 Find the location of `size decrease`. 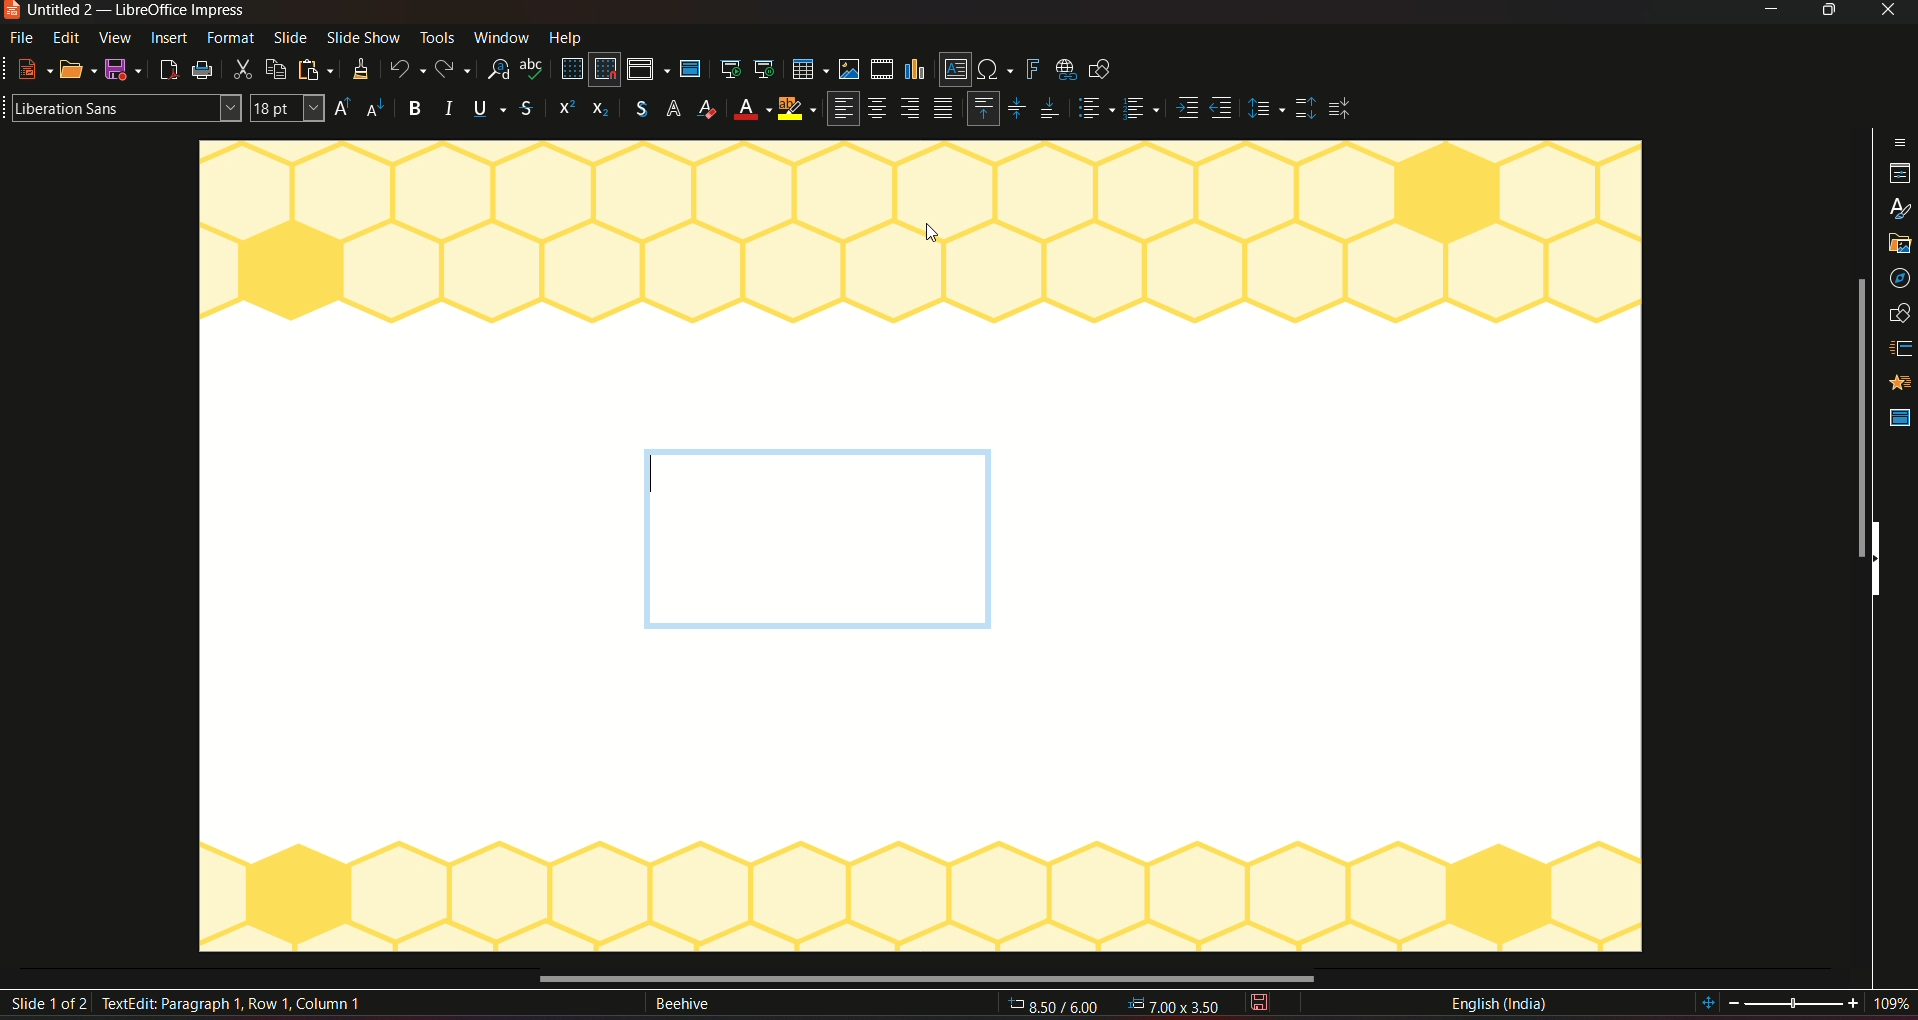

size decrease is located at coordinates (381, 109).